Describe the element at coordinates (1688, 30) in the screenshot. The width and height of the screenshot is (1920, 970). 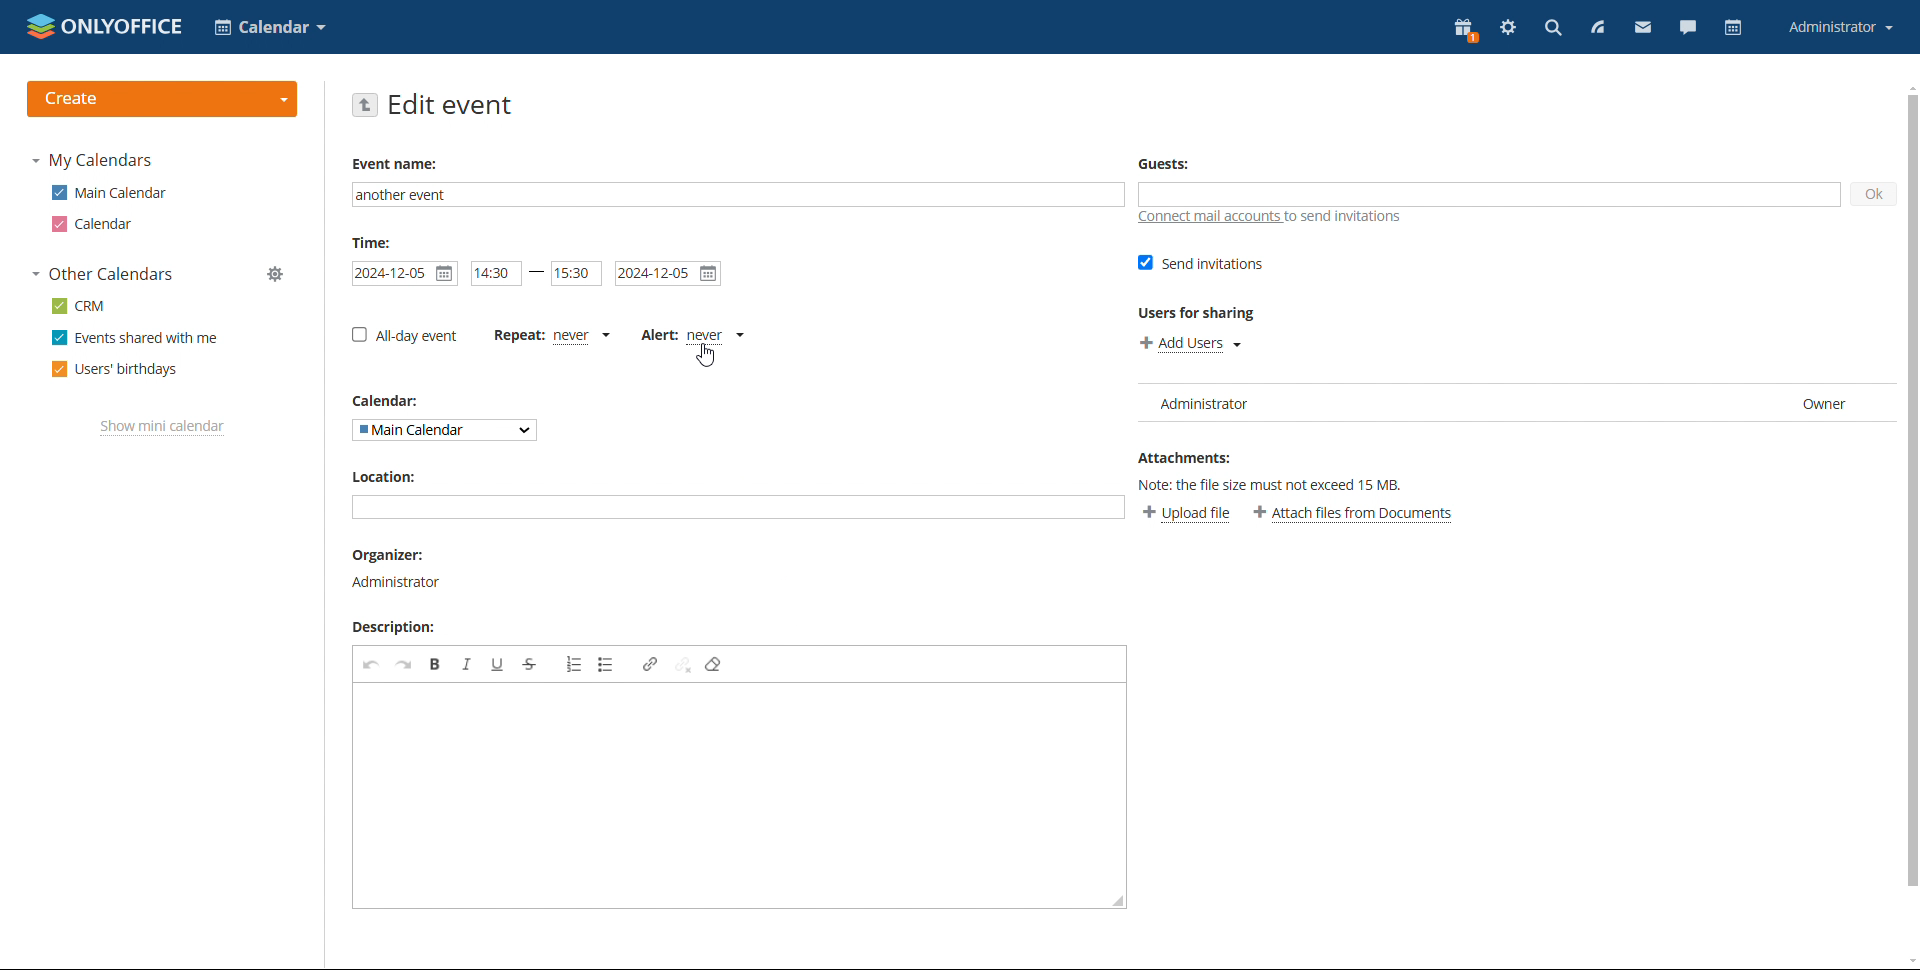
I see `chat` at that location.